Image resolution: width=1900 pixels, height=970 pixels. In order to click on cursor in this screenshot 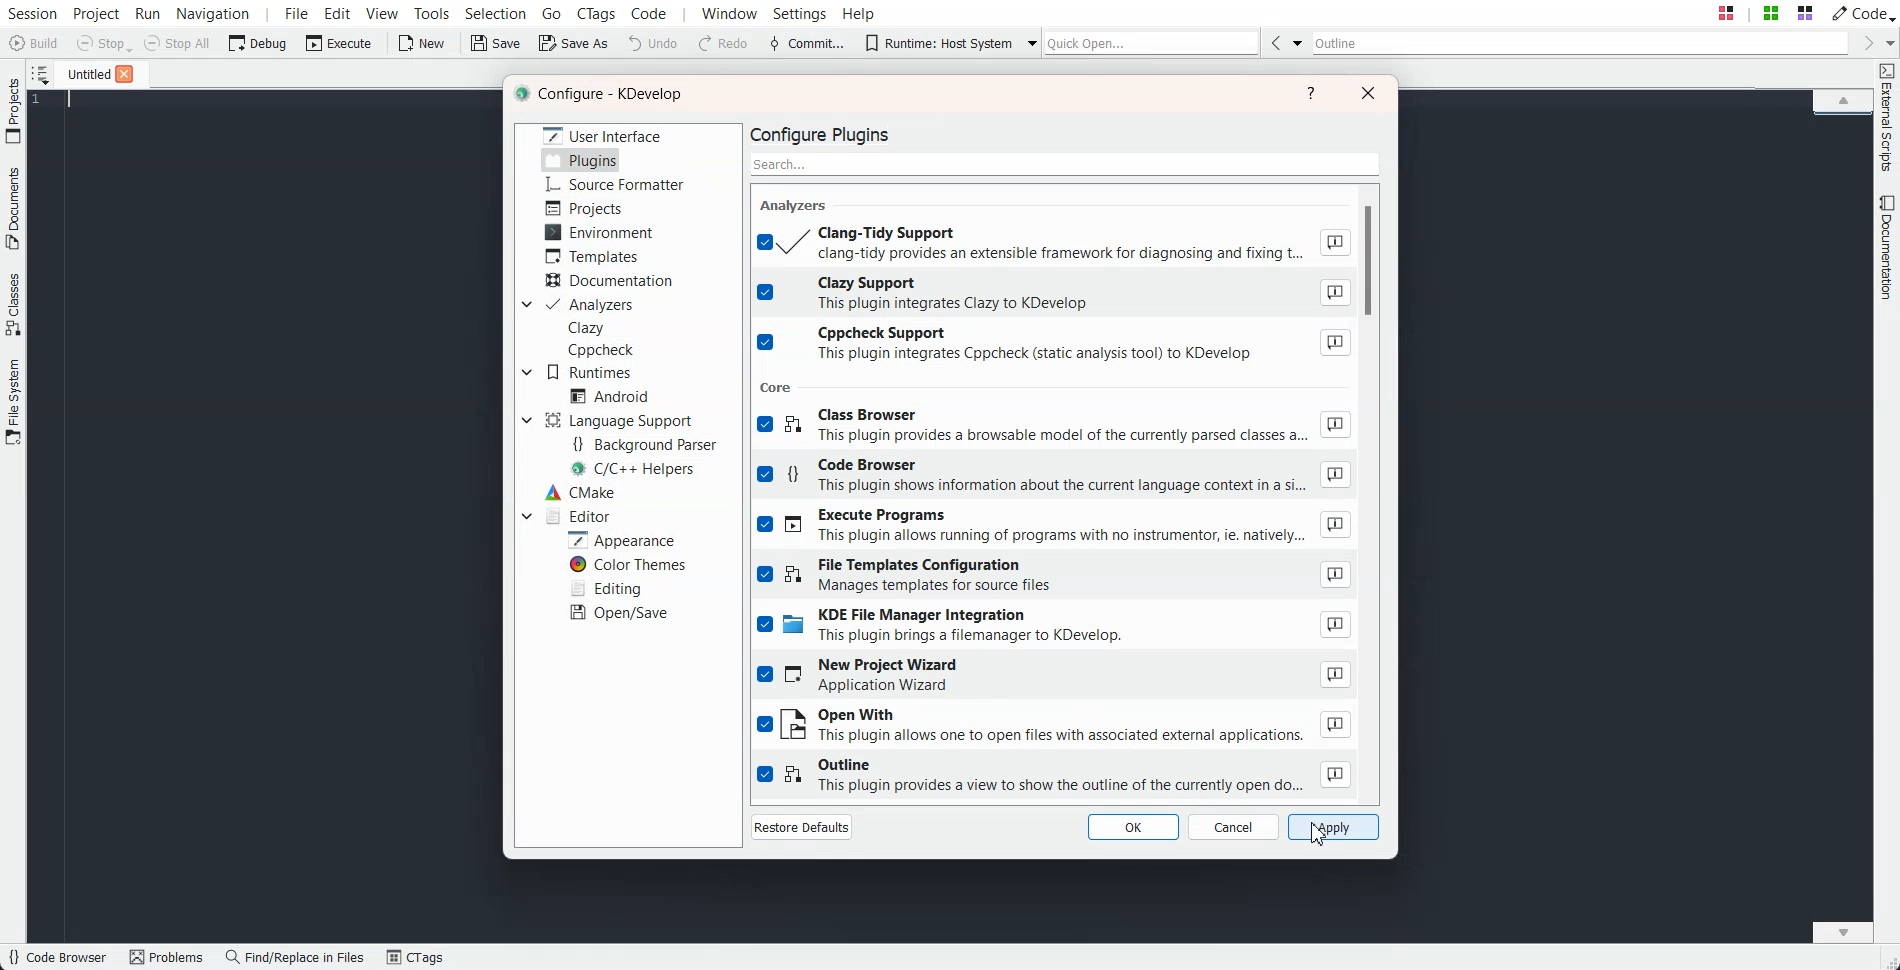, I will do `click(1320, 834)`.